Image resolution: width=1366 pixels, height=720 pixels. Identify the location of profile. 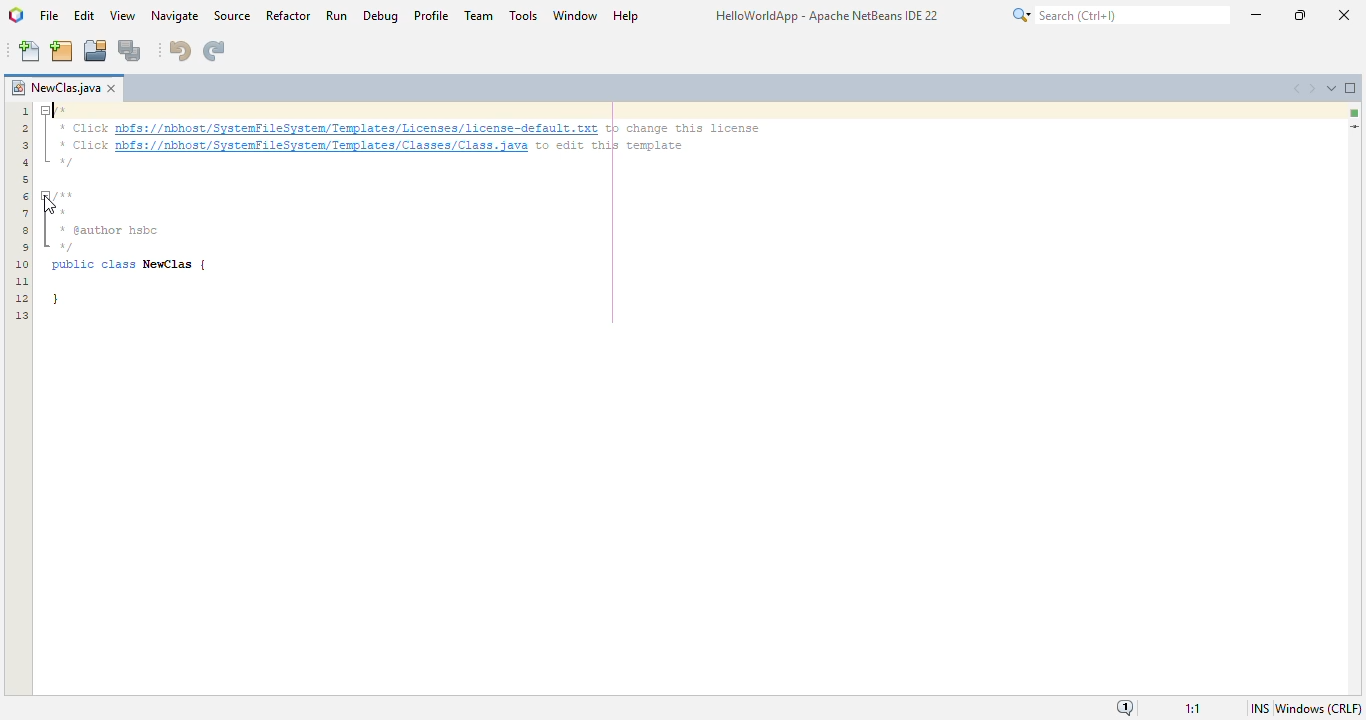
(432, 15).